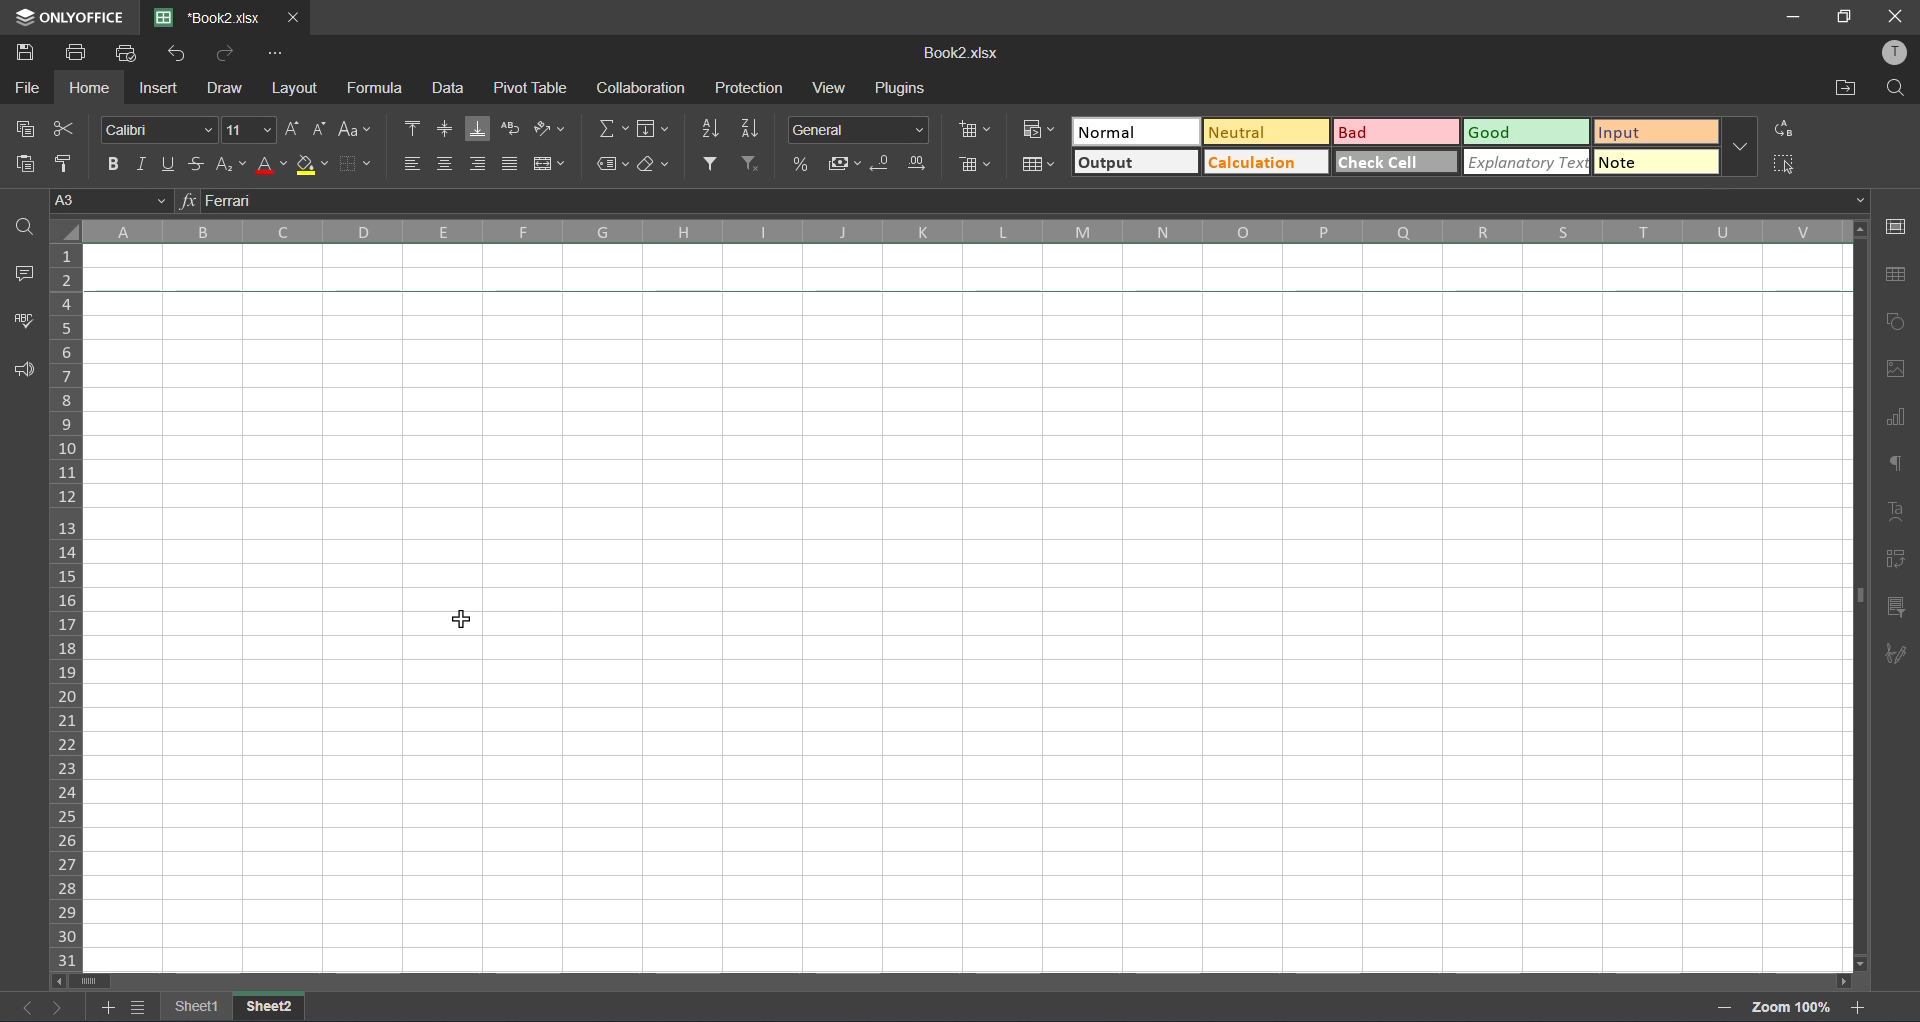 This screenshot has width=1920, height=1022. Describe the element at coordinates (977, 165) in the screenshot. I see `delete cells` at that location.